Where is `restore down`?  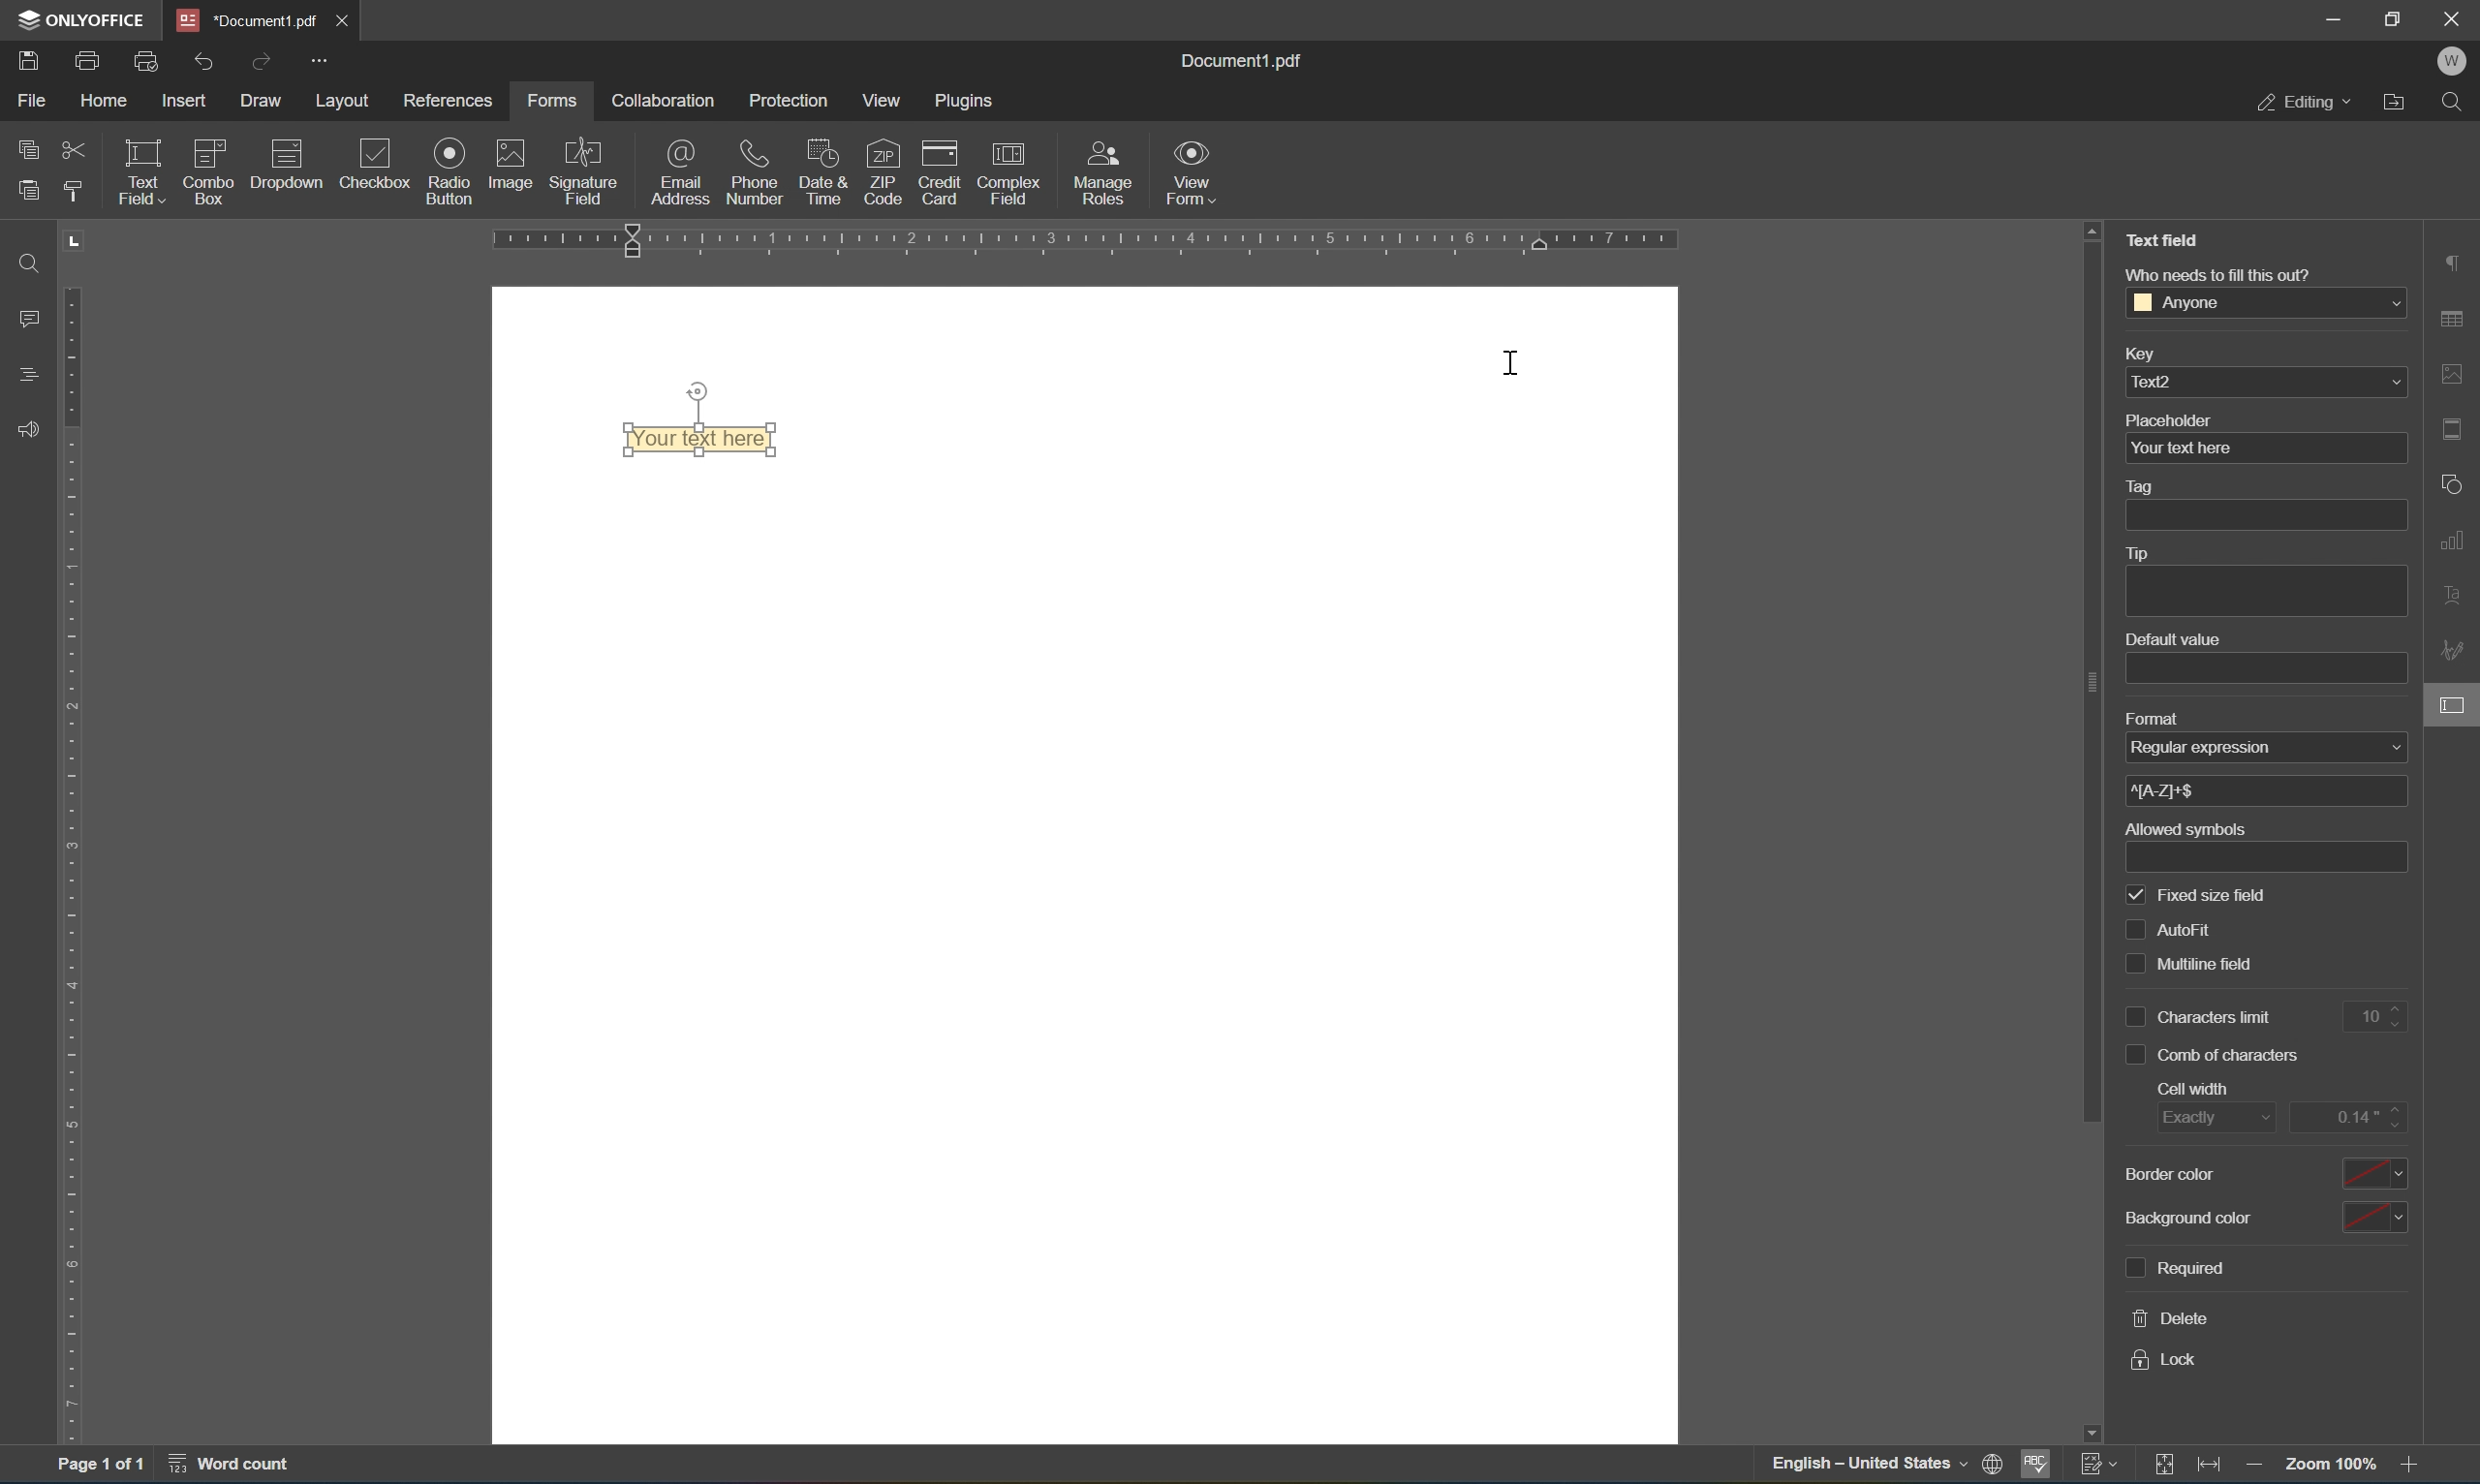
restore down is located at coordinates (2396, 18).